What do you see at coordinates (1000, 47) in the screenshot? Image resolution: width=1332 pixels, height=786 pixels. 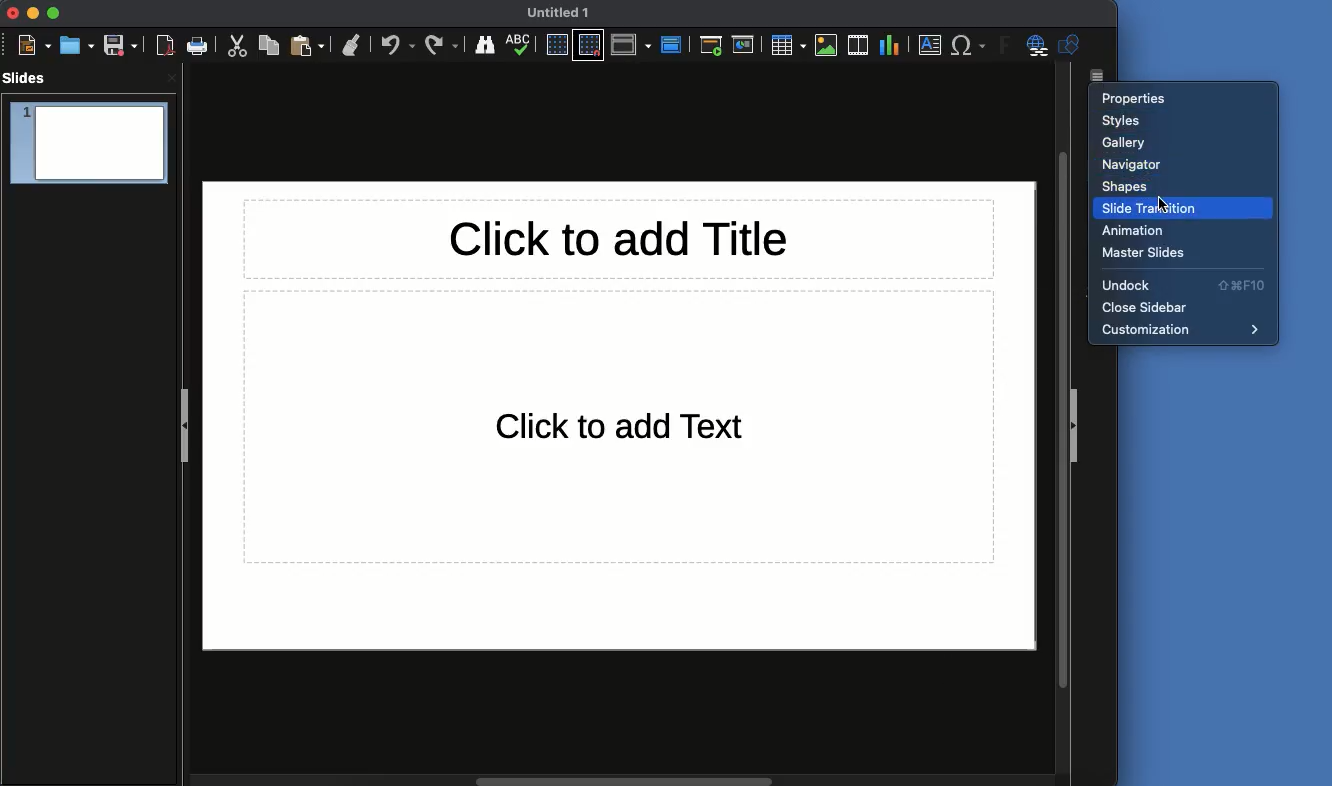 I see `Fontwork text` at bounding box center [1000, 47].